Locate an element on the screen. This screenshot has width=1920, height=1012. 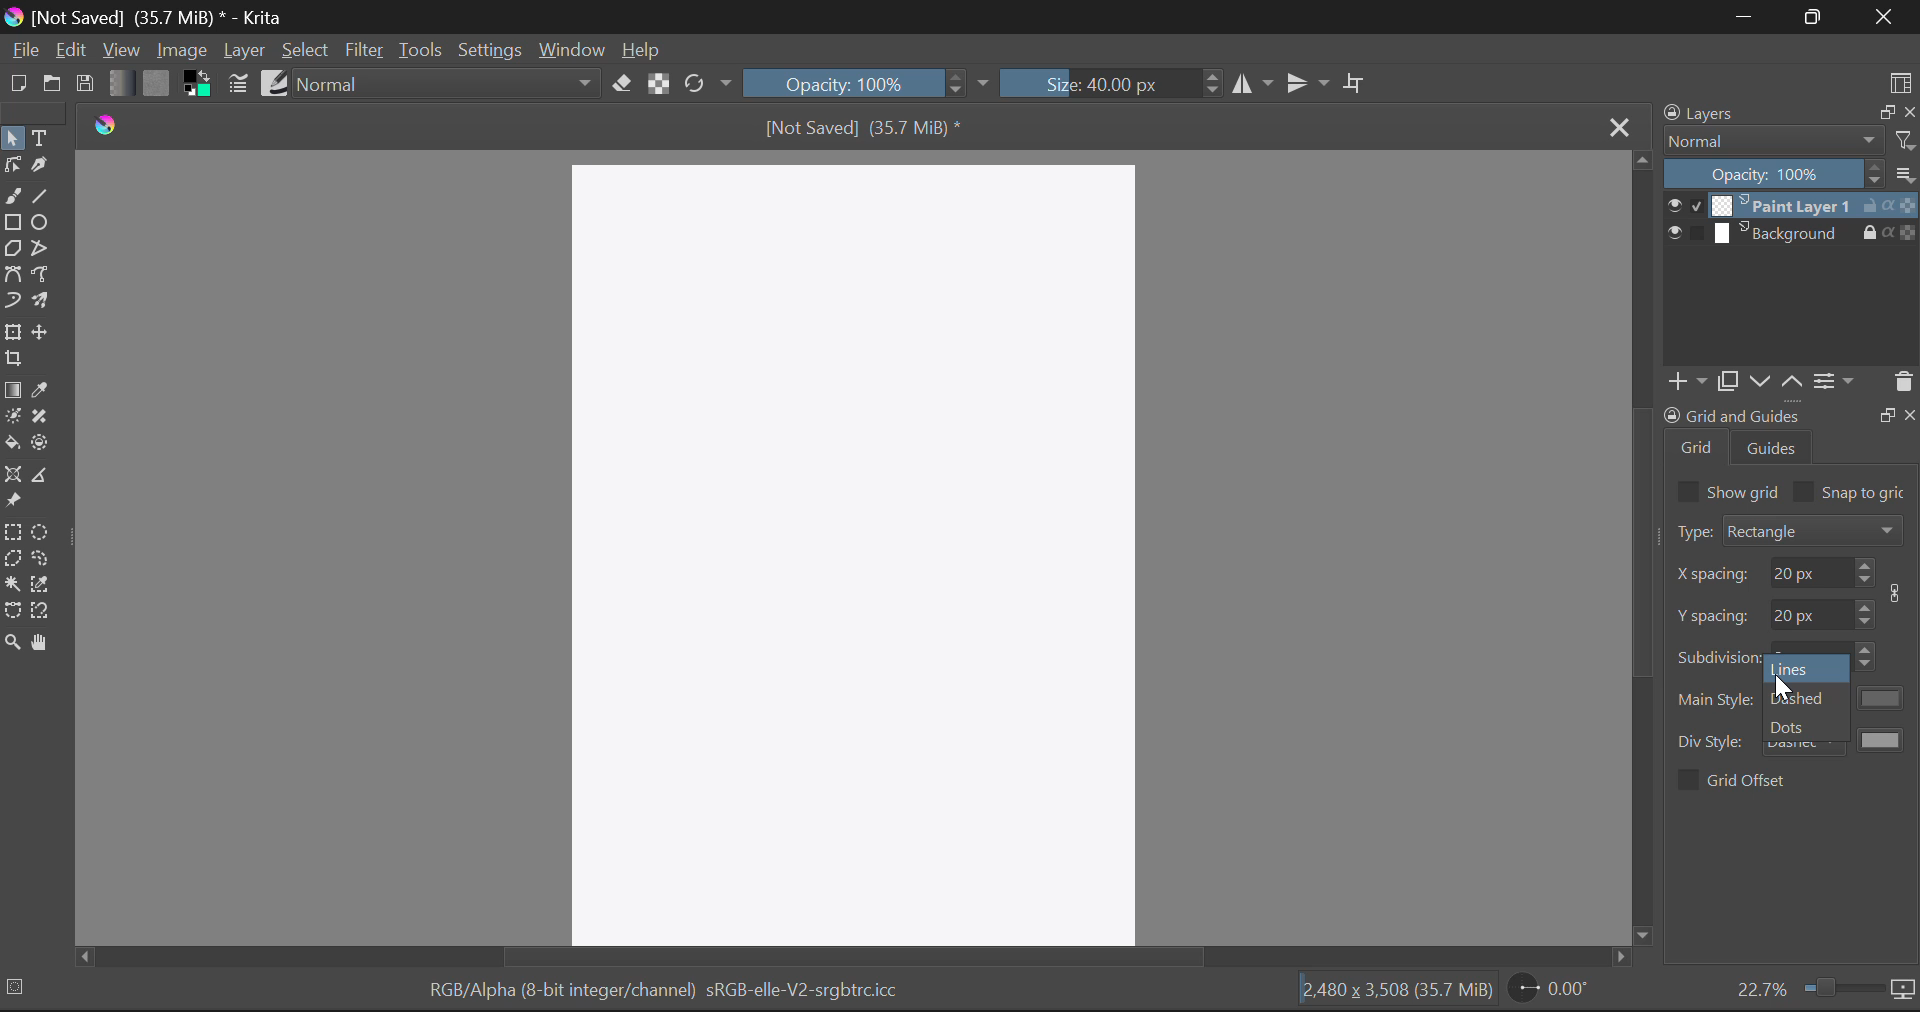
[Not Saved] (35.7 MiB) *  is located at coordinates (865, 127).